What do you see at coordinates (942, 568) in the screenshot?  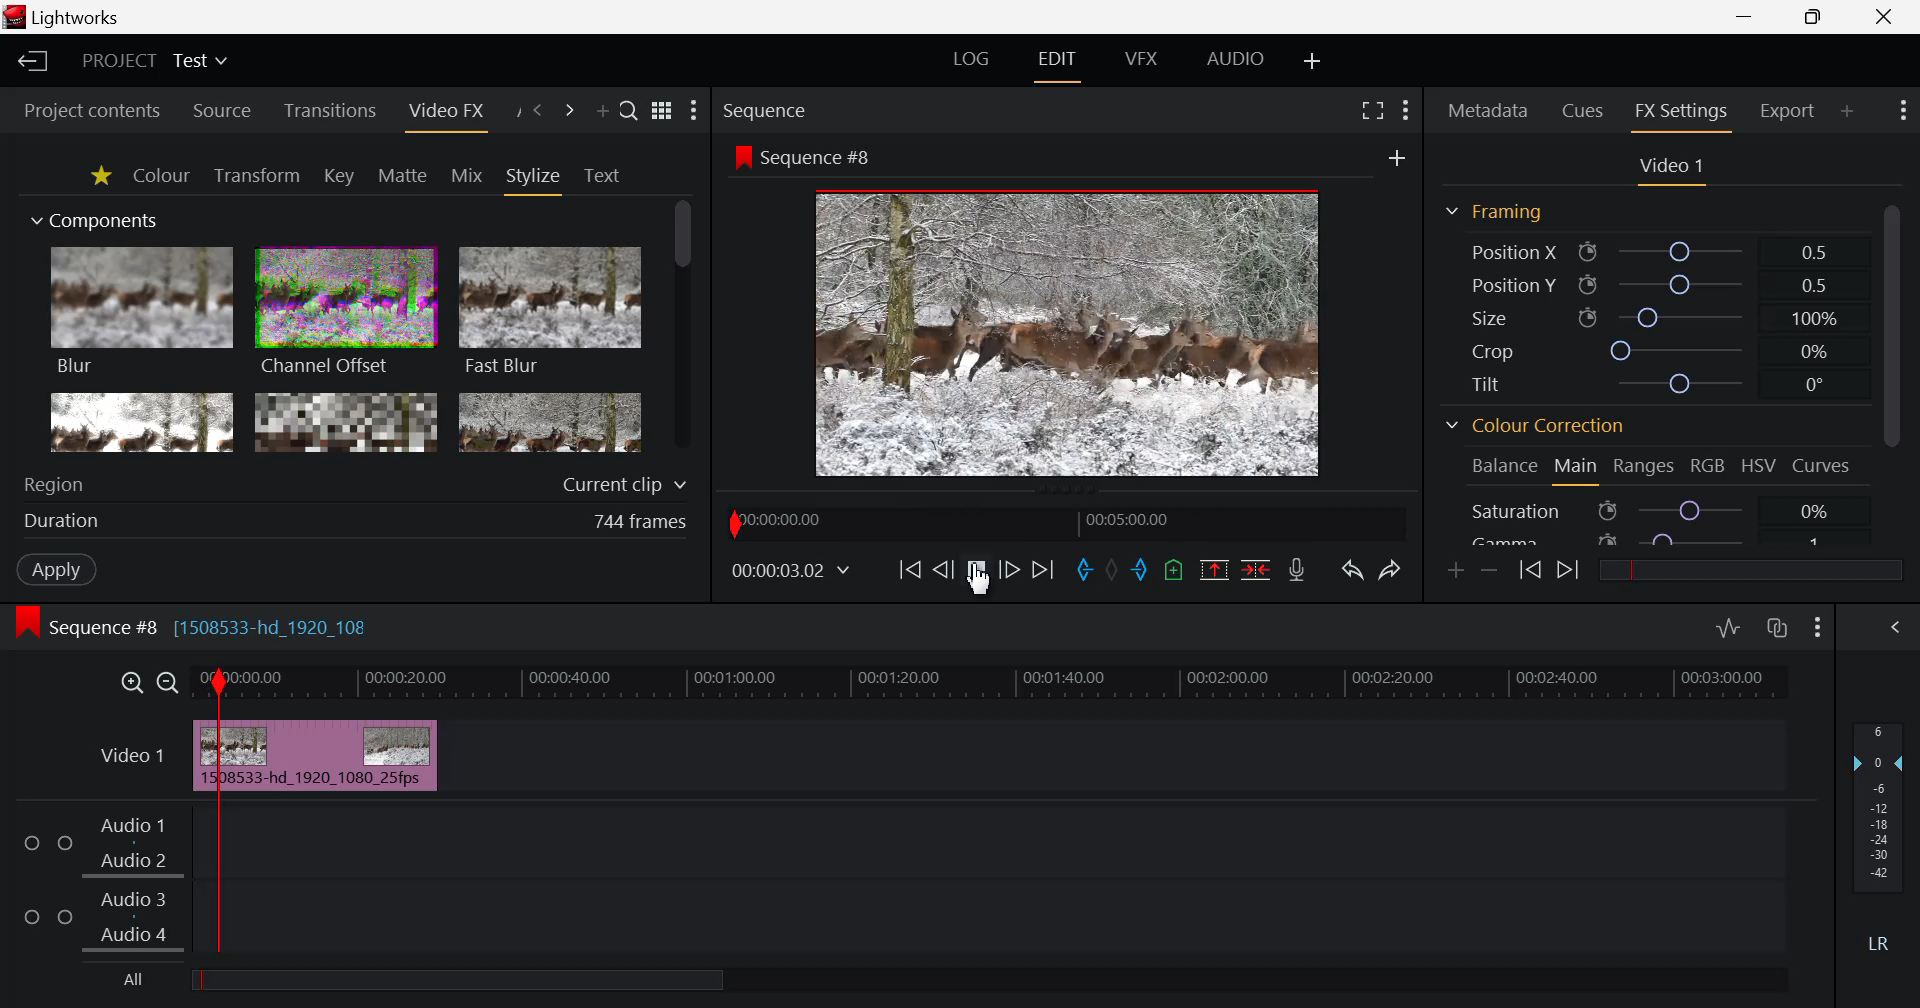 I see `Go Back` at bounding box center [942, 568].